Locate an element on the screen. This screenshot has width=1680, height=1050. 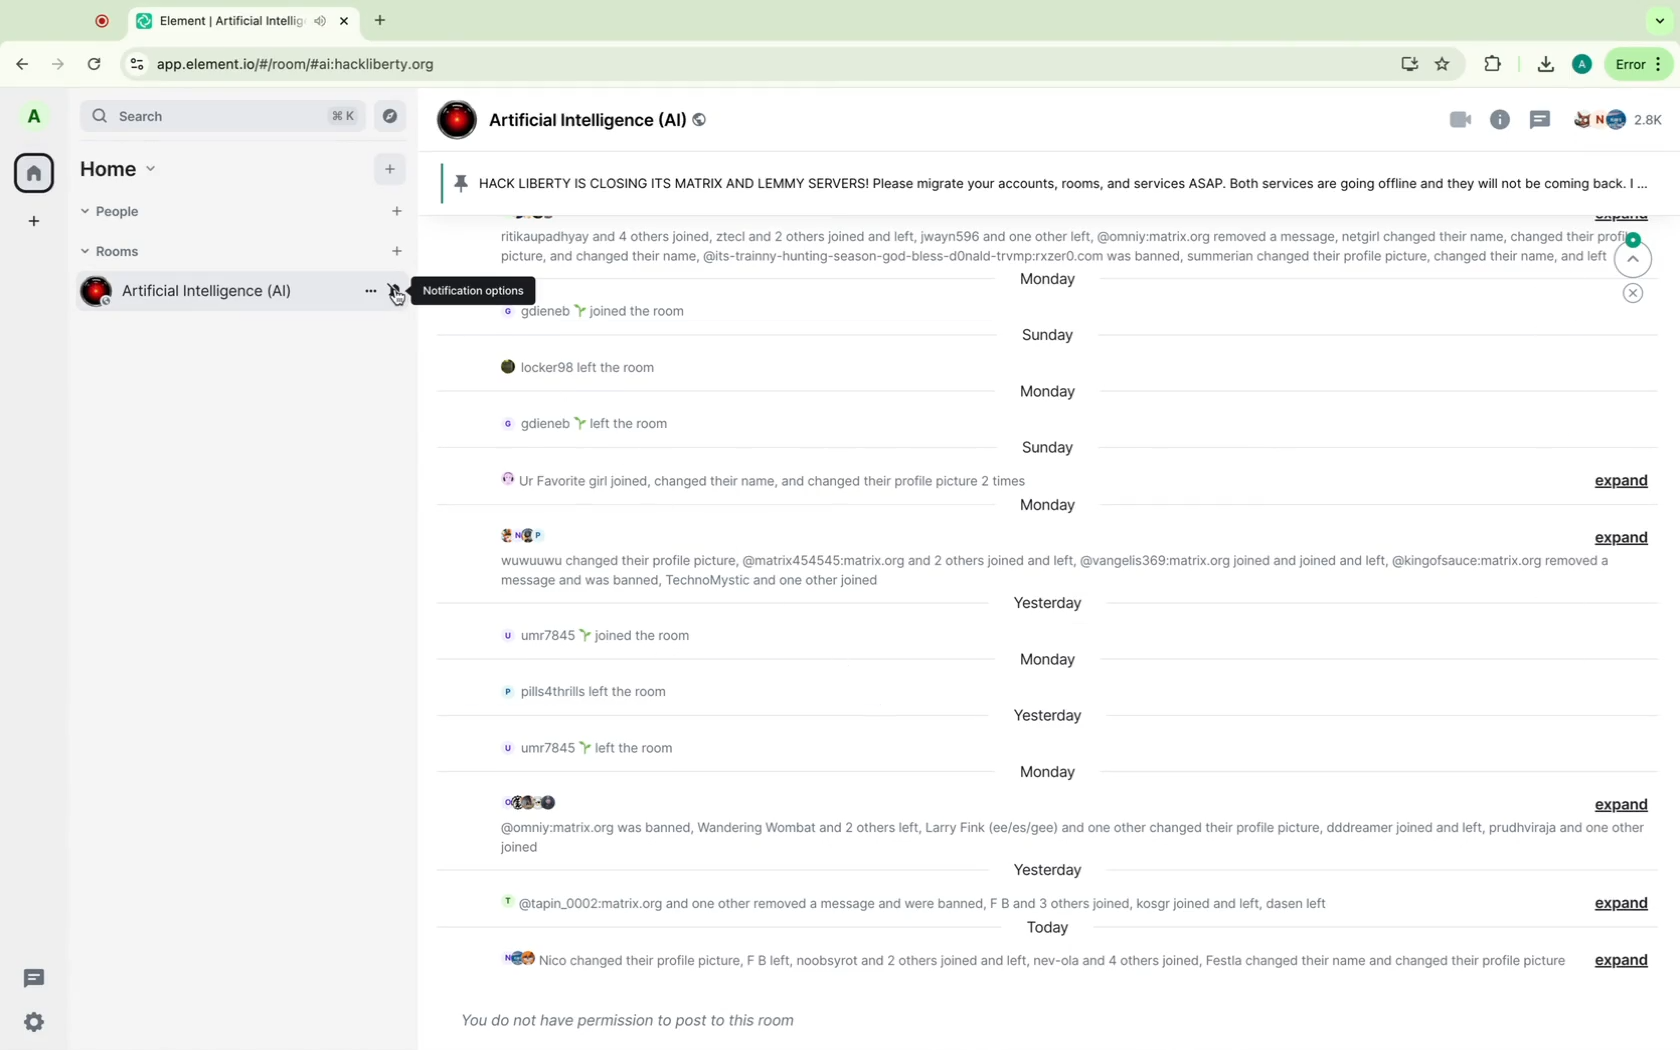
pin is located at coordinates (1040, 181).